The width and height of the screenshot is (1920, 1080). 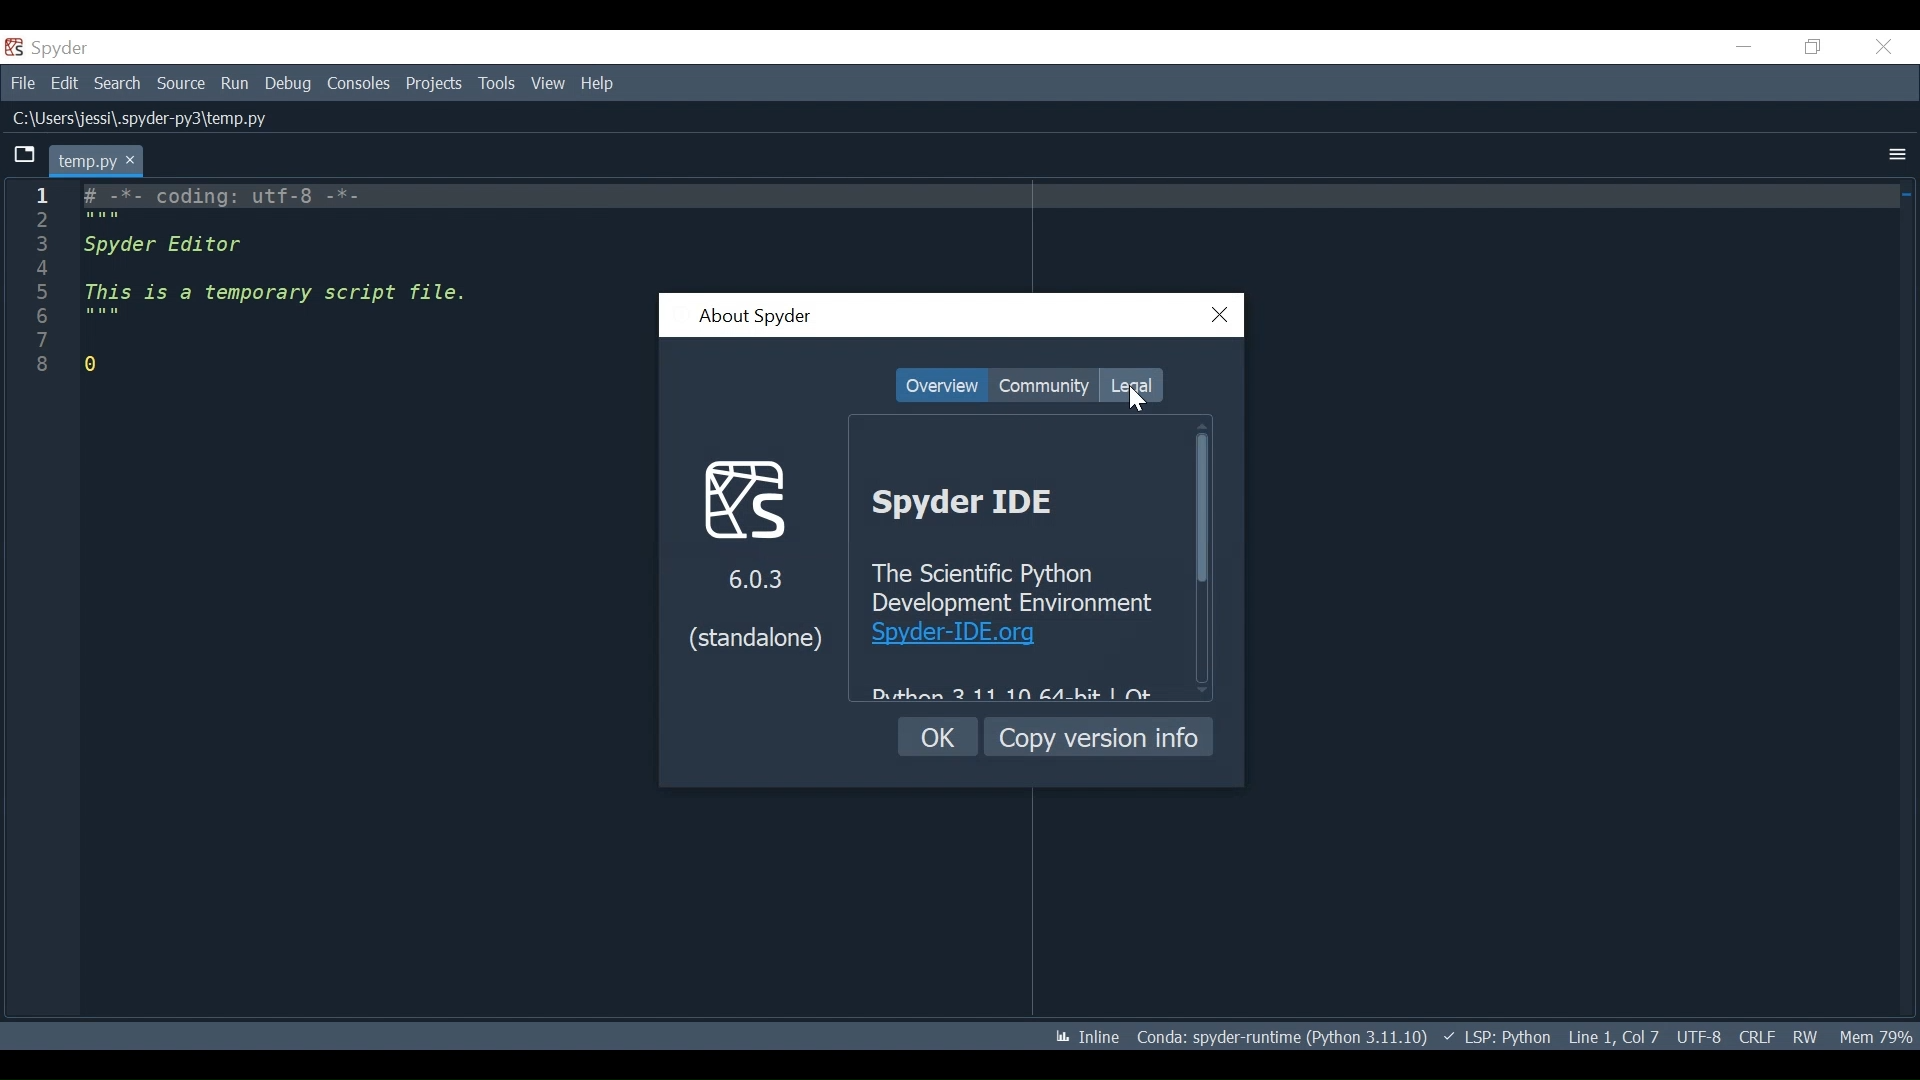 I want to click on About Spyder, so click(x=754, y=318).